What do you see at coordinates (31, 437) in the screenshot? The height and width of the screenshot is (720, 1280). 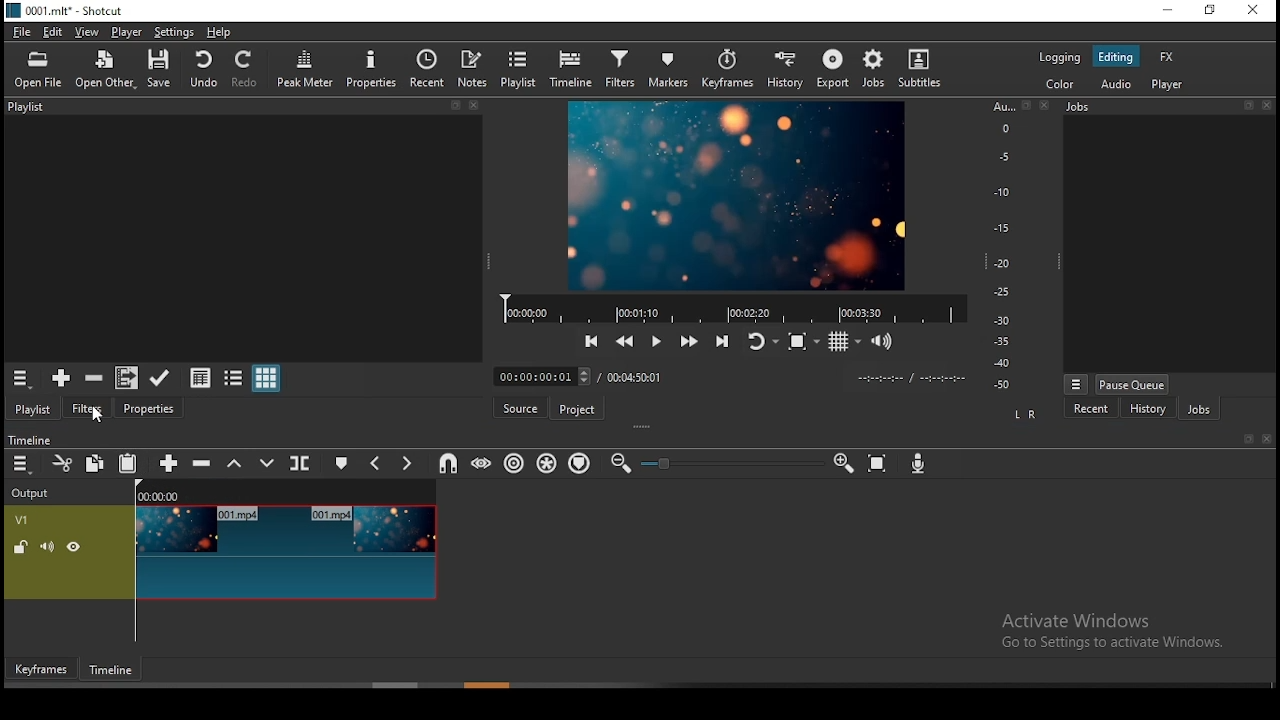 I see `timeline` at bounding box center [31, 437].